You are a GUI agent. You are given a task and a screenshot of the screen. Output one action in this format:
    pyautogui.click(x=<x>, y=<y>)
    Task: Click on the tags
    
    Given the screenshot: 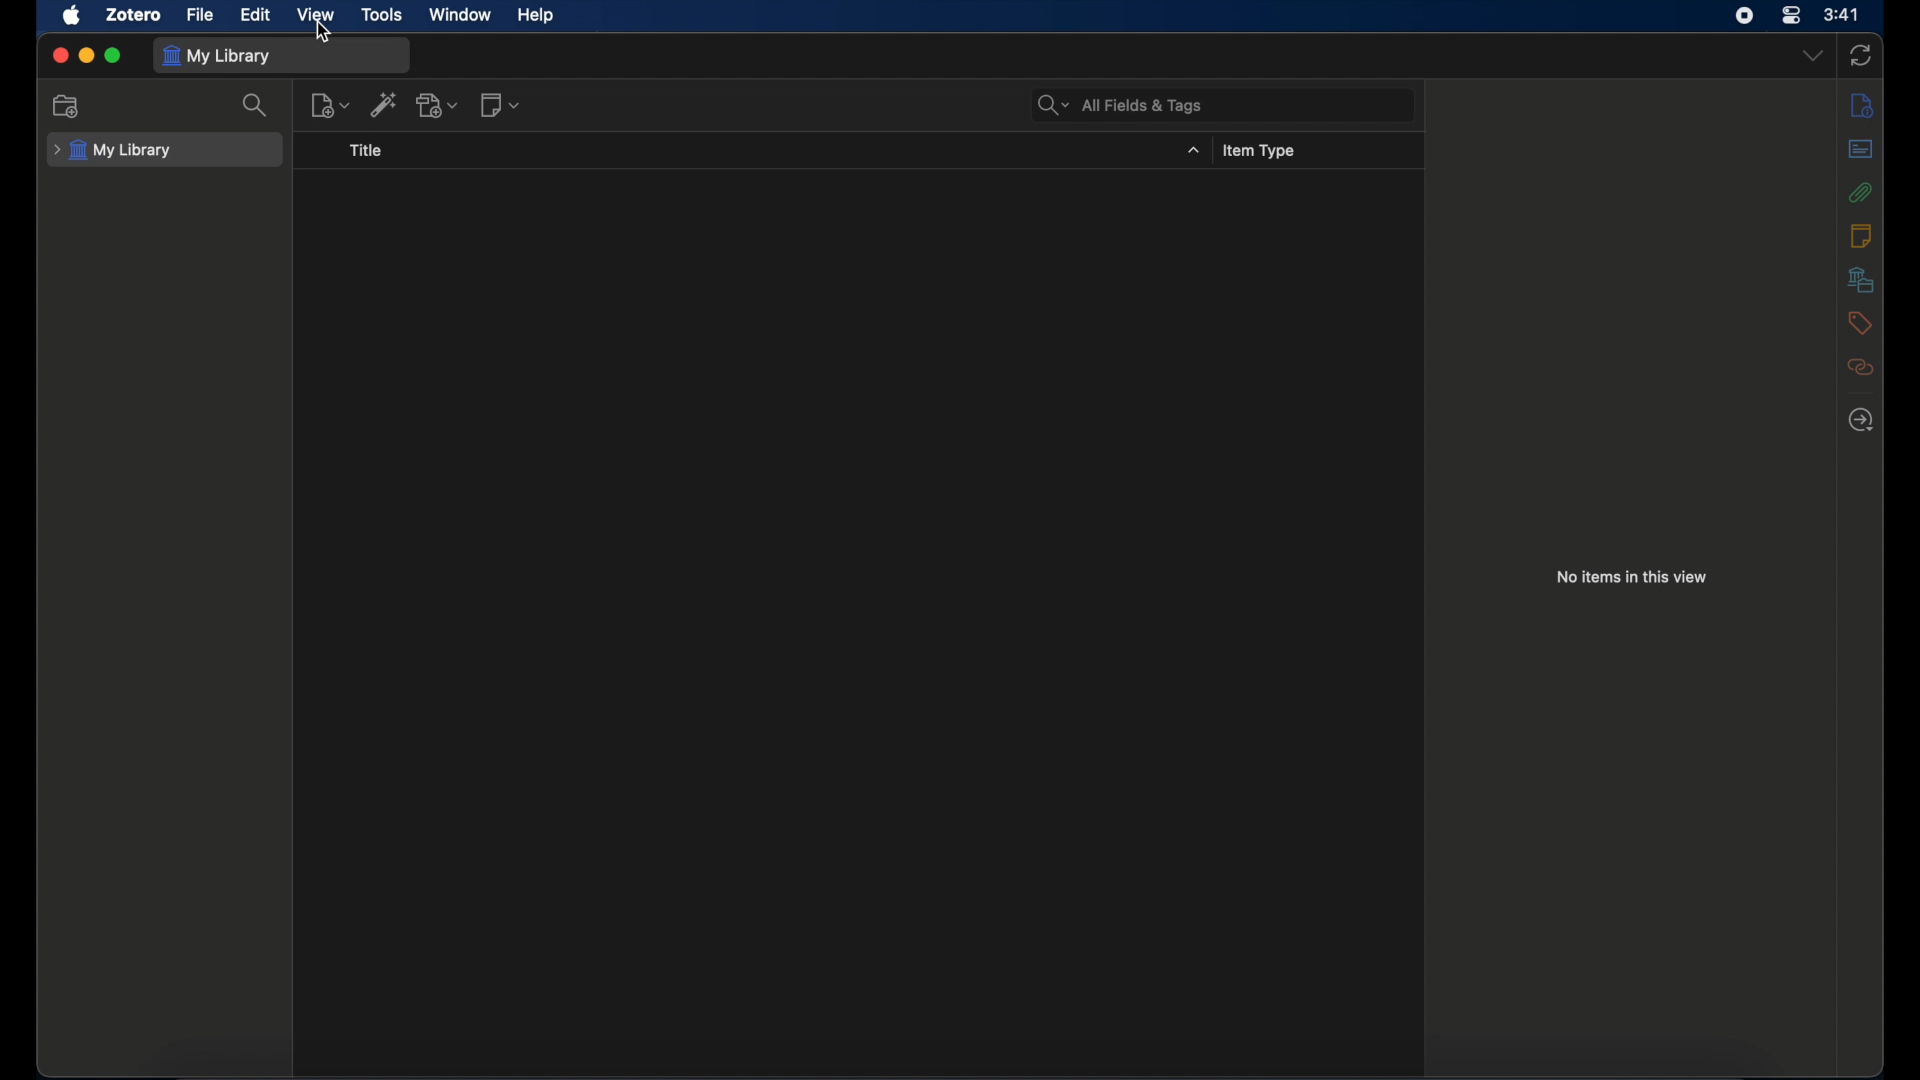 What is the action you would take?
    pyautogui.click(x=1861, y=322)
    